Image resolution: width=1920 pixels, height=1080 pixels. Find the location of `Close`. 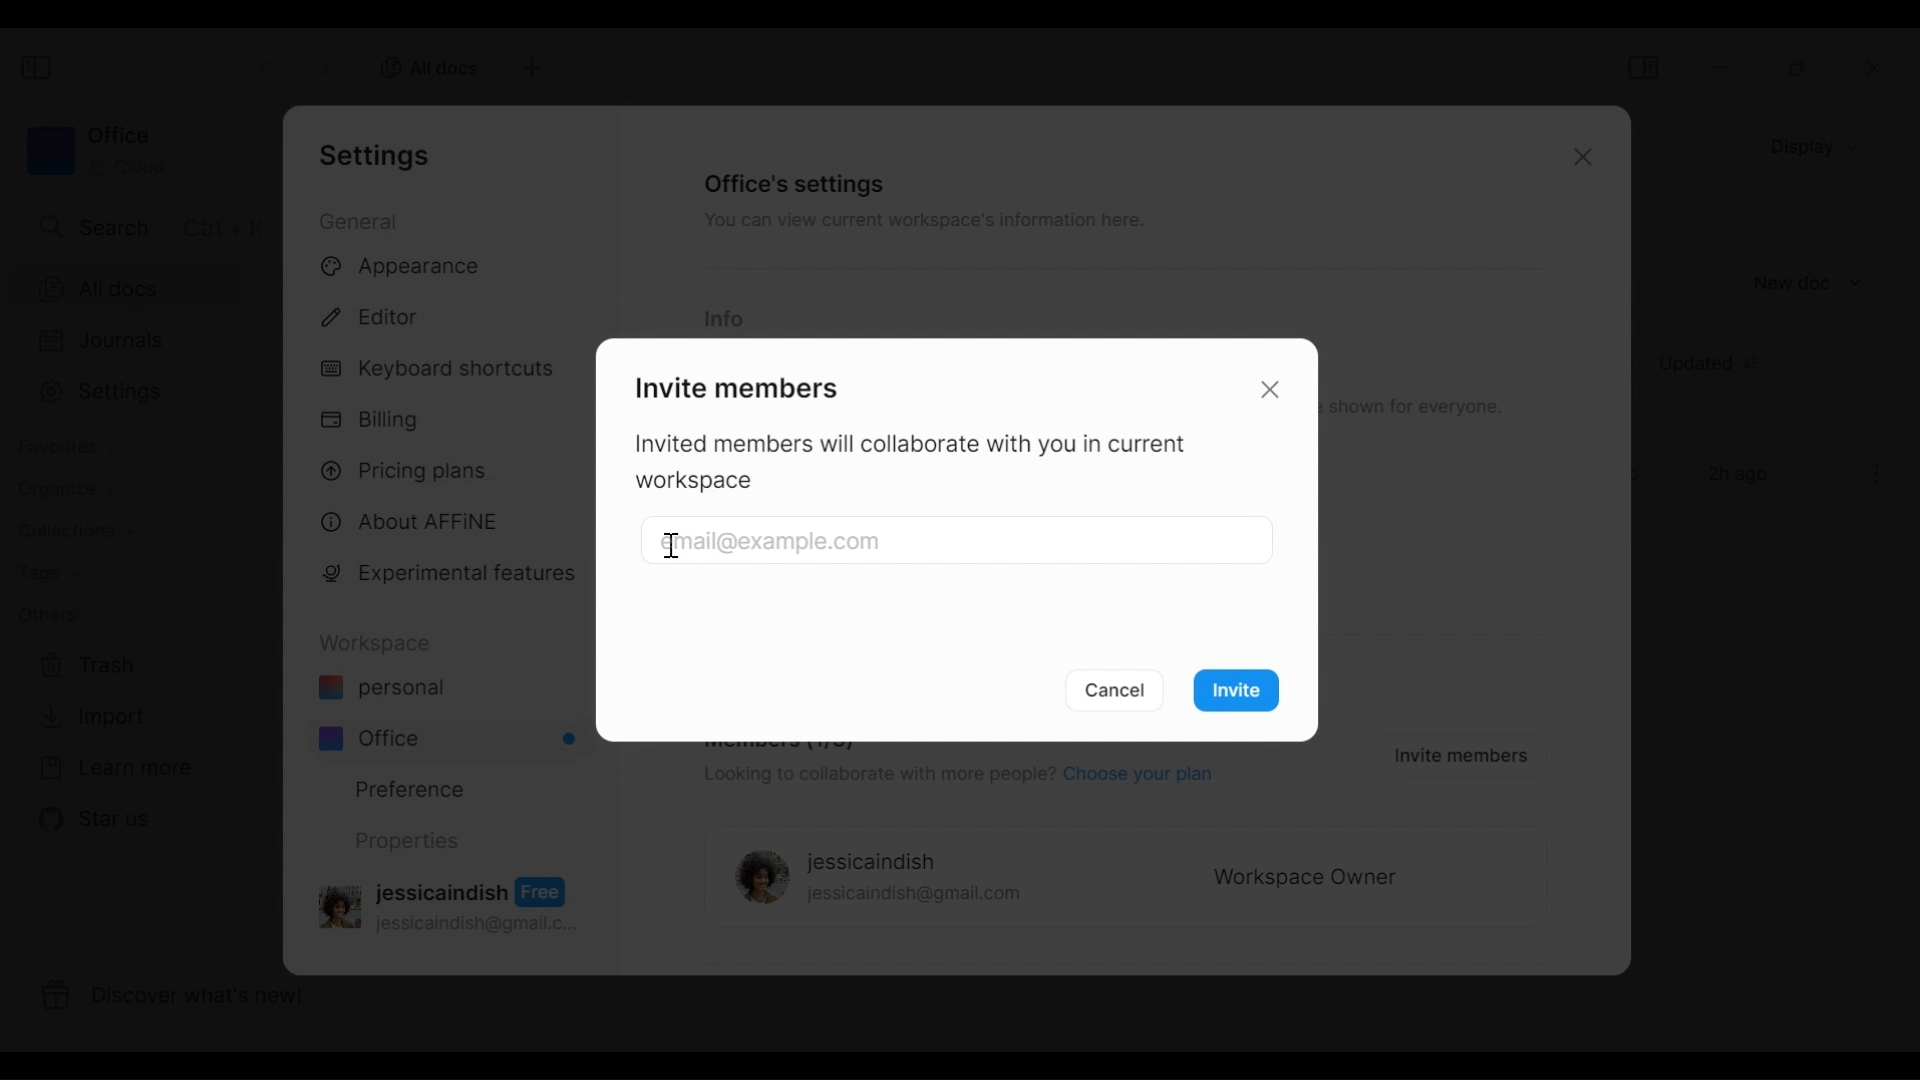

Close is located at coordinates (1274, 388).